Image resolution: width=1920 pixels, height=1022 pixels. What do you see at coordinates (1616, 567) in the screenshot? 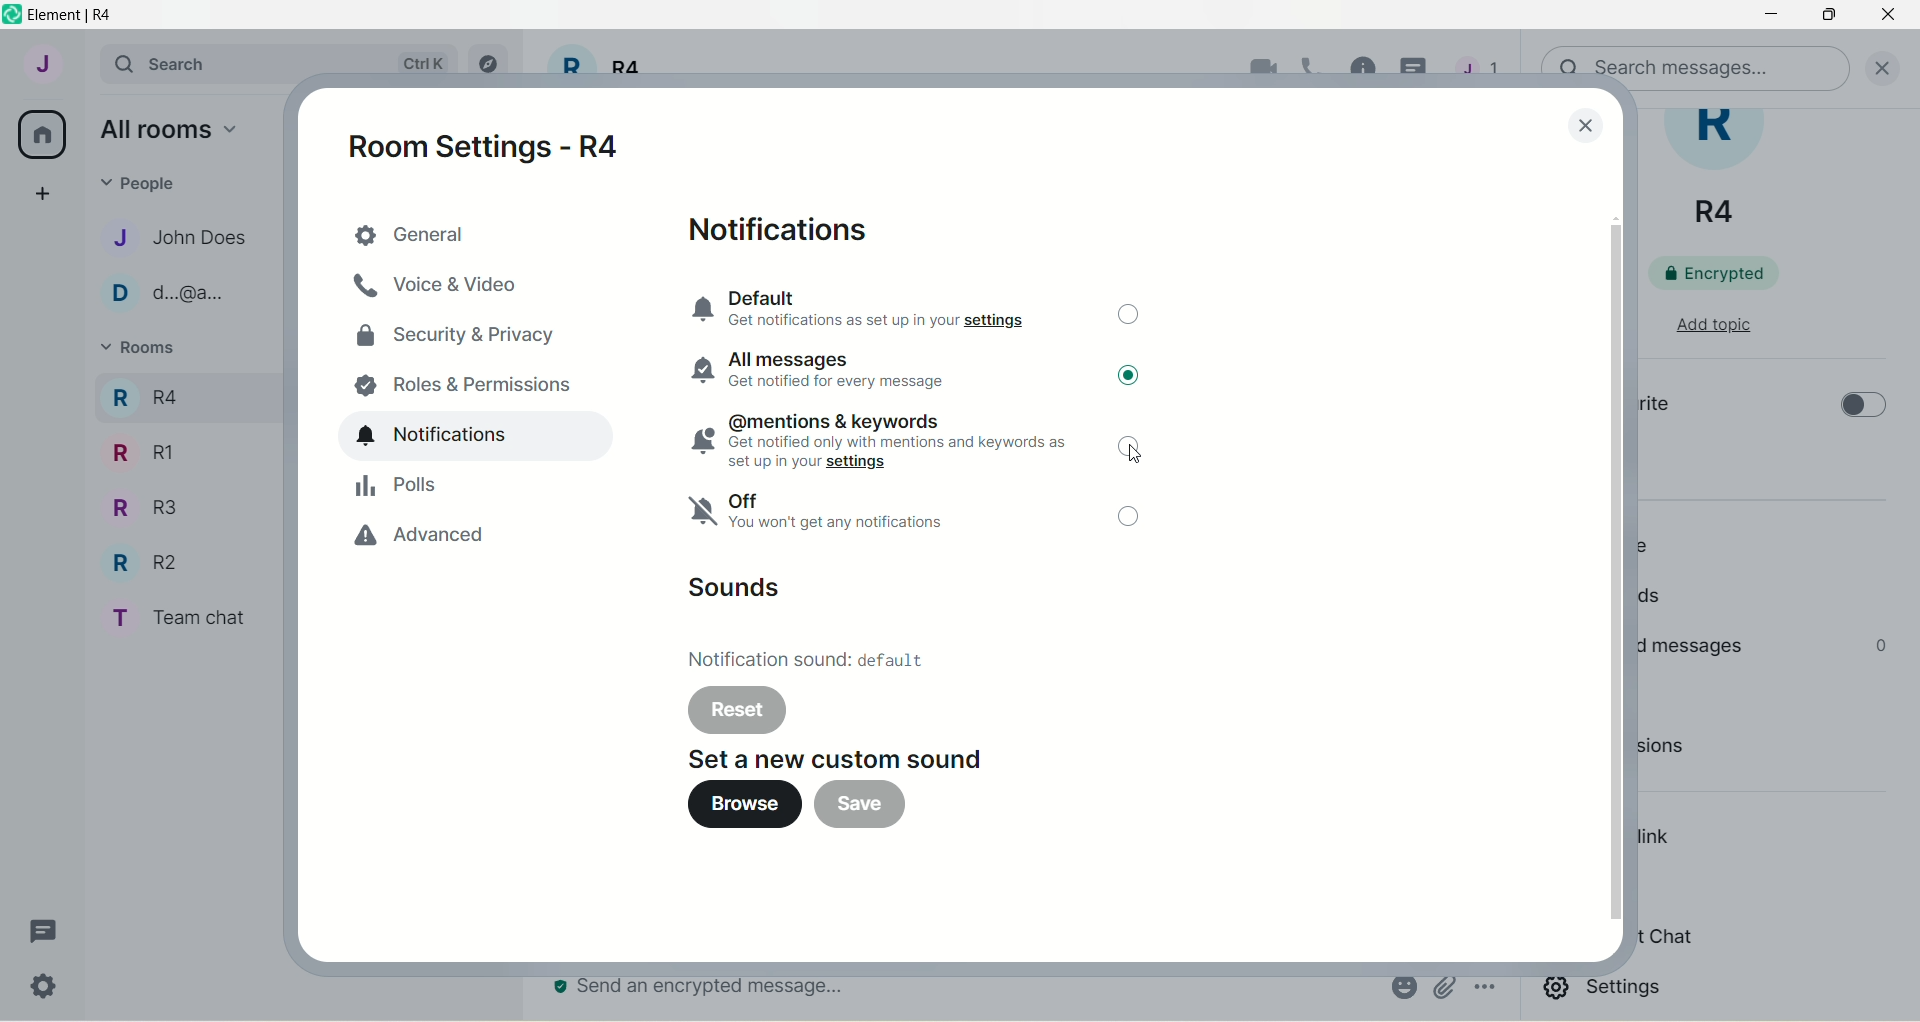
I see `vertical scroll bar` at bounding box center [1616, 567].